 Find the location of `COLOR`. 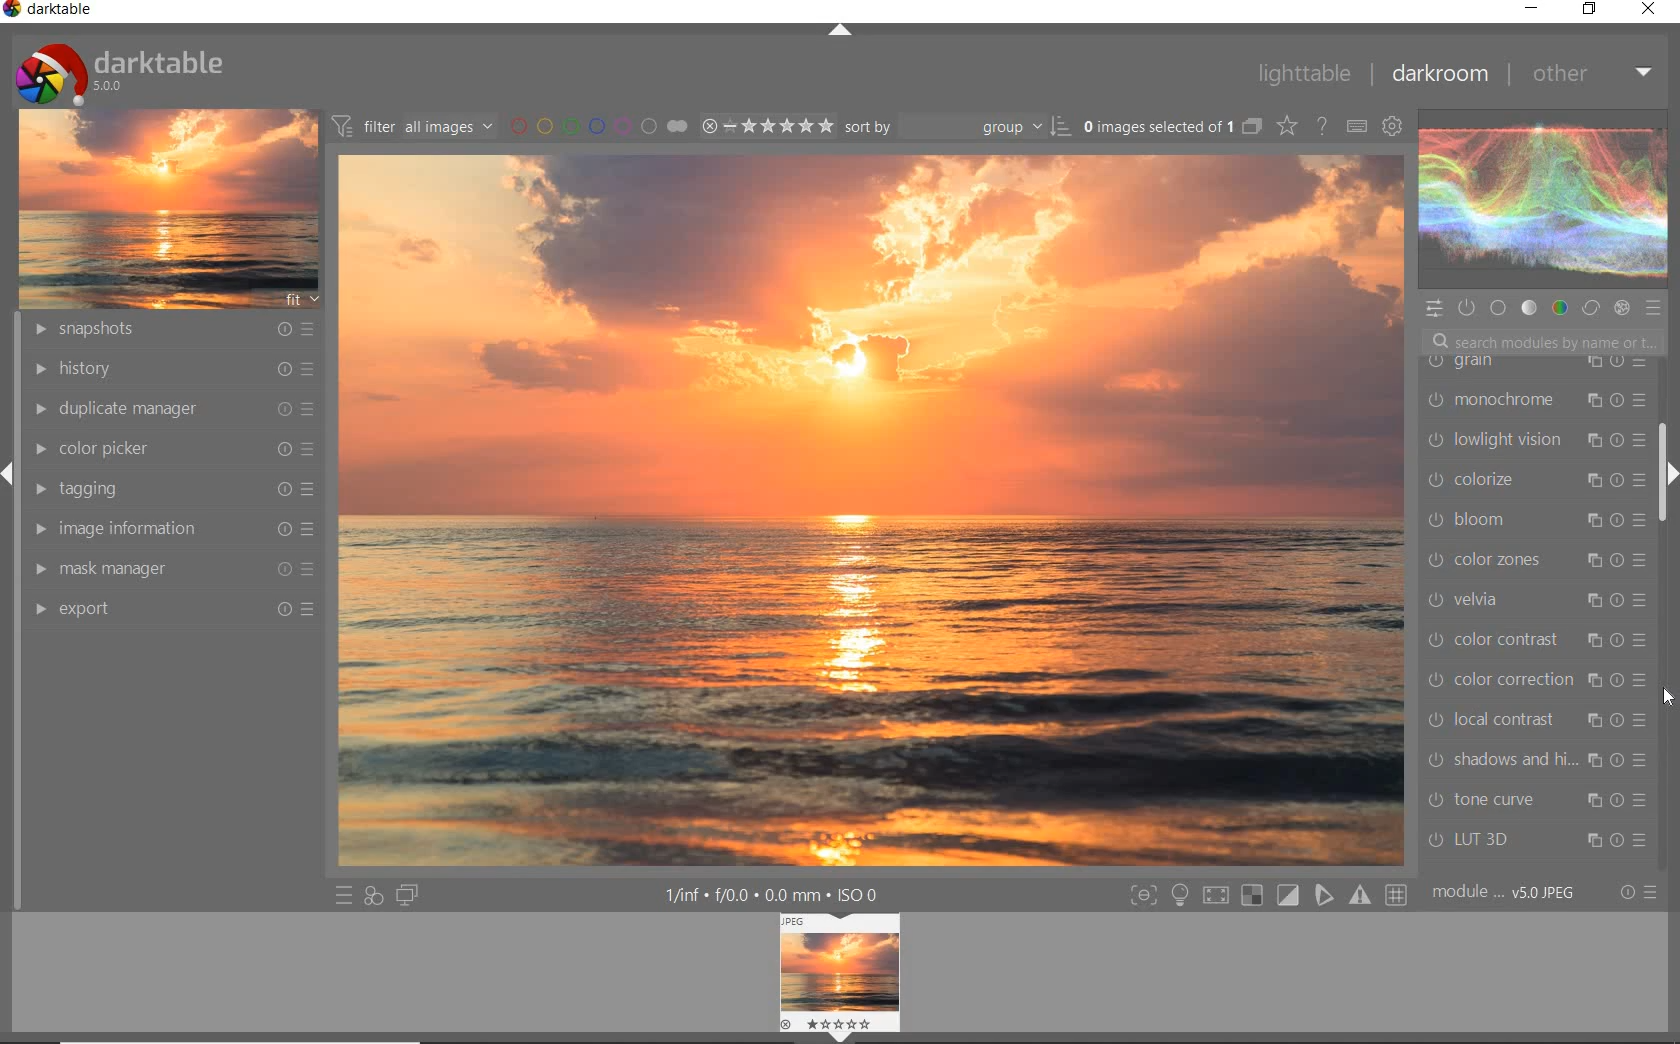

COLOR is located at coordinates (1557, 308).